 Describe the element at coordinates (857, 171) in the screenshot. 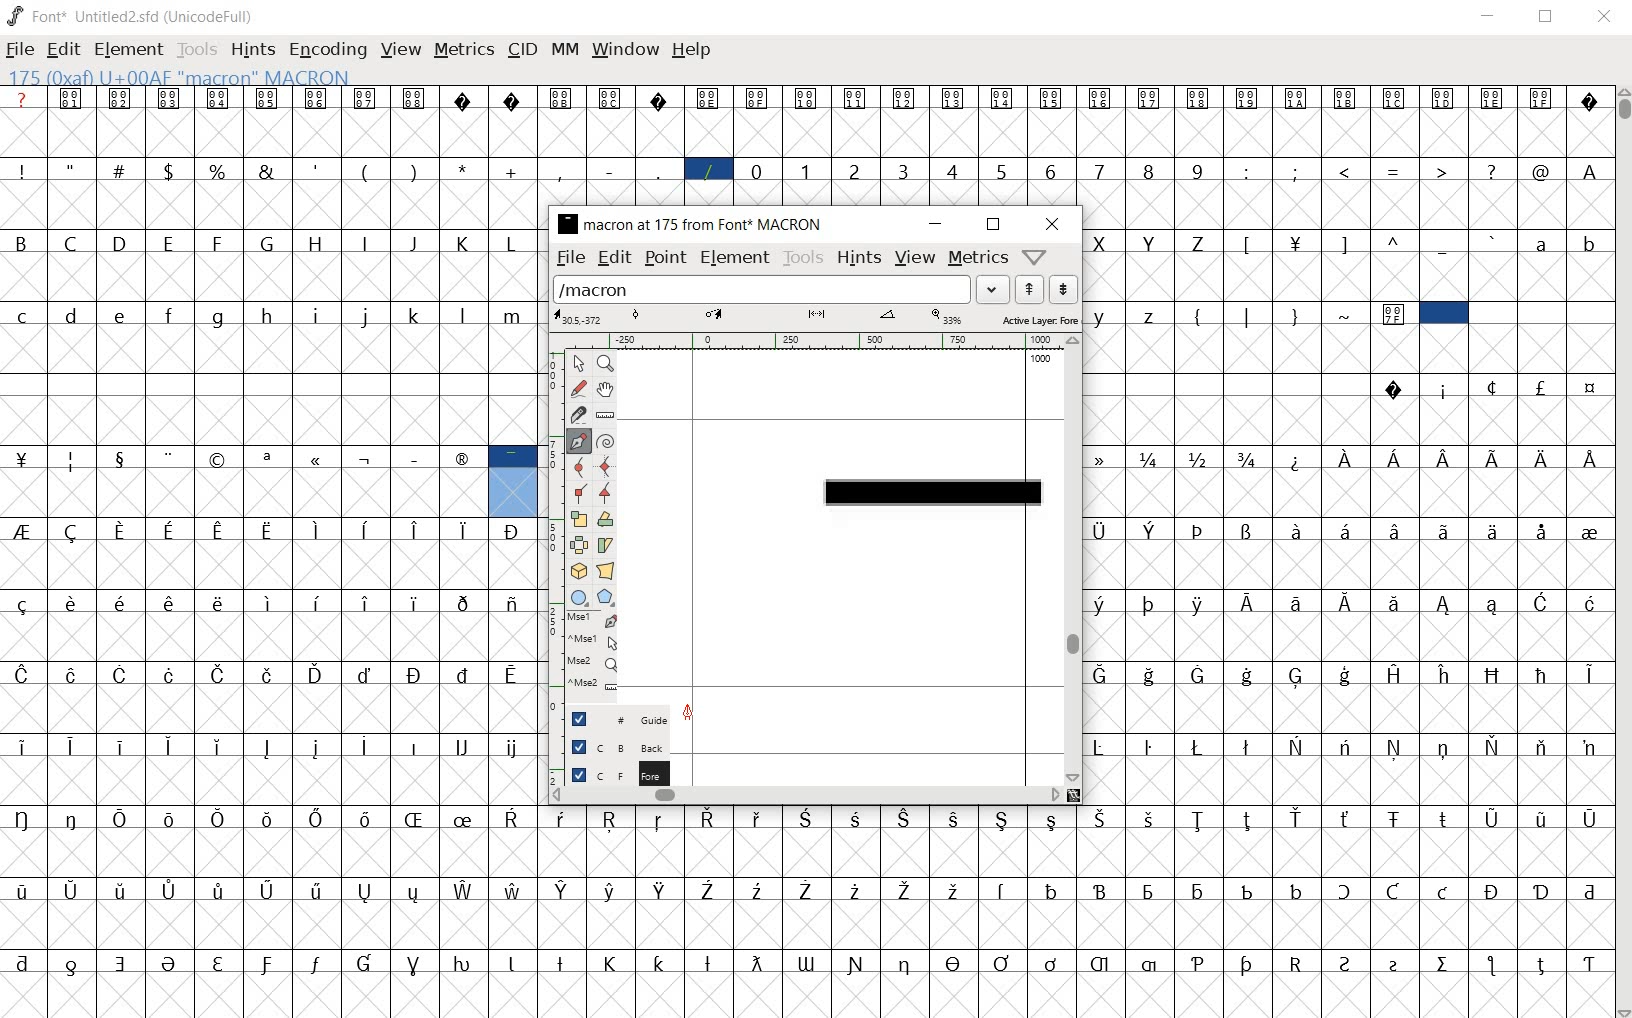

I see `2` at that location.